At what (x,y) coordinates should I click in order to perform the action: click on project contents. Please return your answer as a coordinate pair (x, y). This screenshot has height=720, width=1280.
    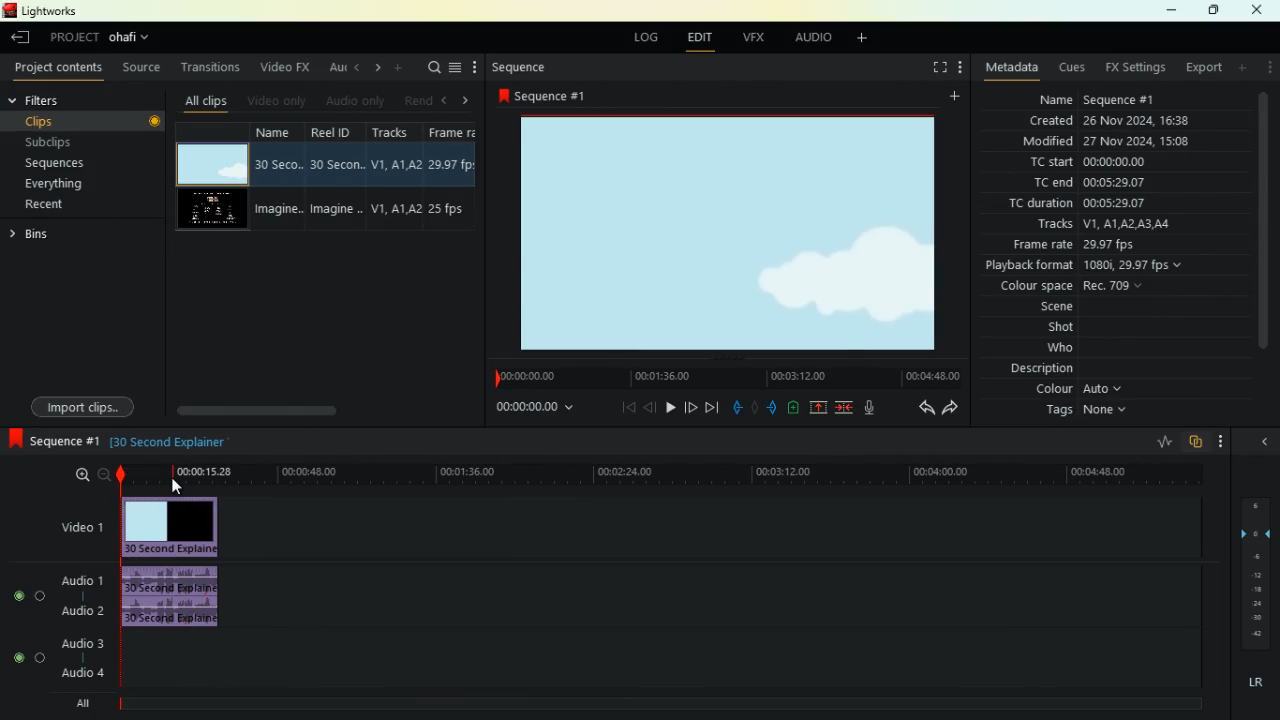
    Looking at the image, I should click on (61, 68).